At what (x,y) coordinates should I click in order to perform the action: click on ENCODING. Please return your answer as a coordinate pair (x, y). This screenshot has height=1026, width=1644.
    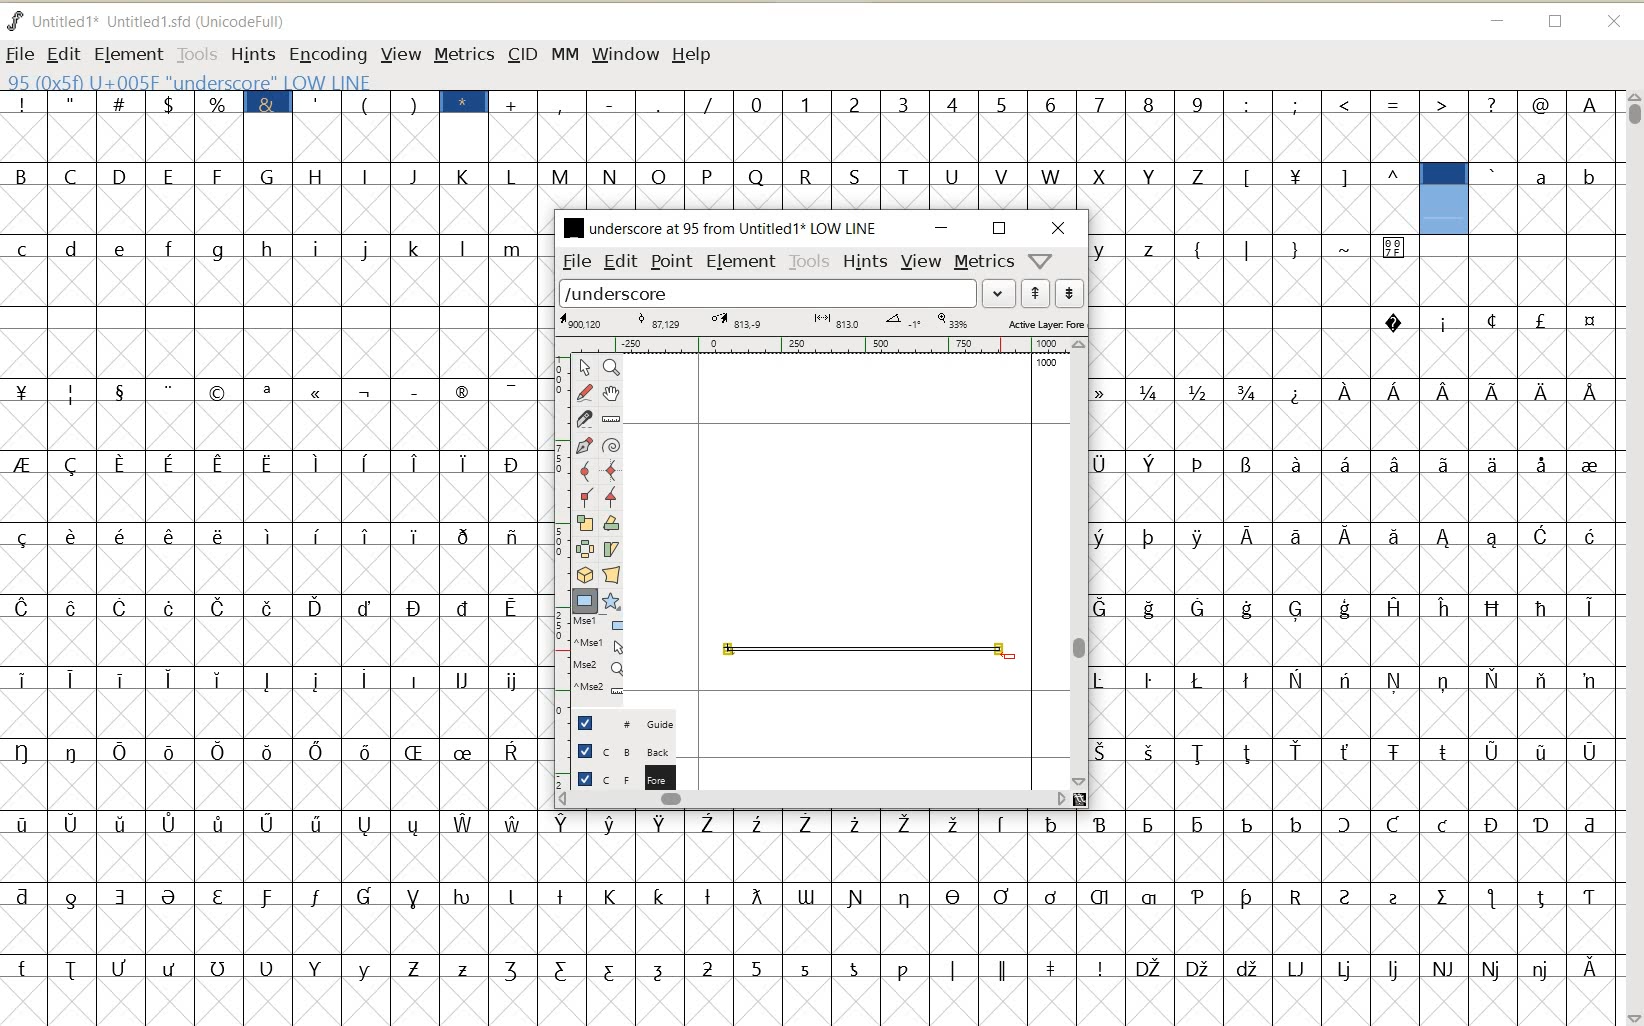
    Looking at the image, I should click on (327, 55).